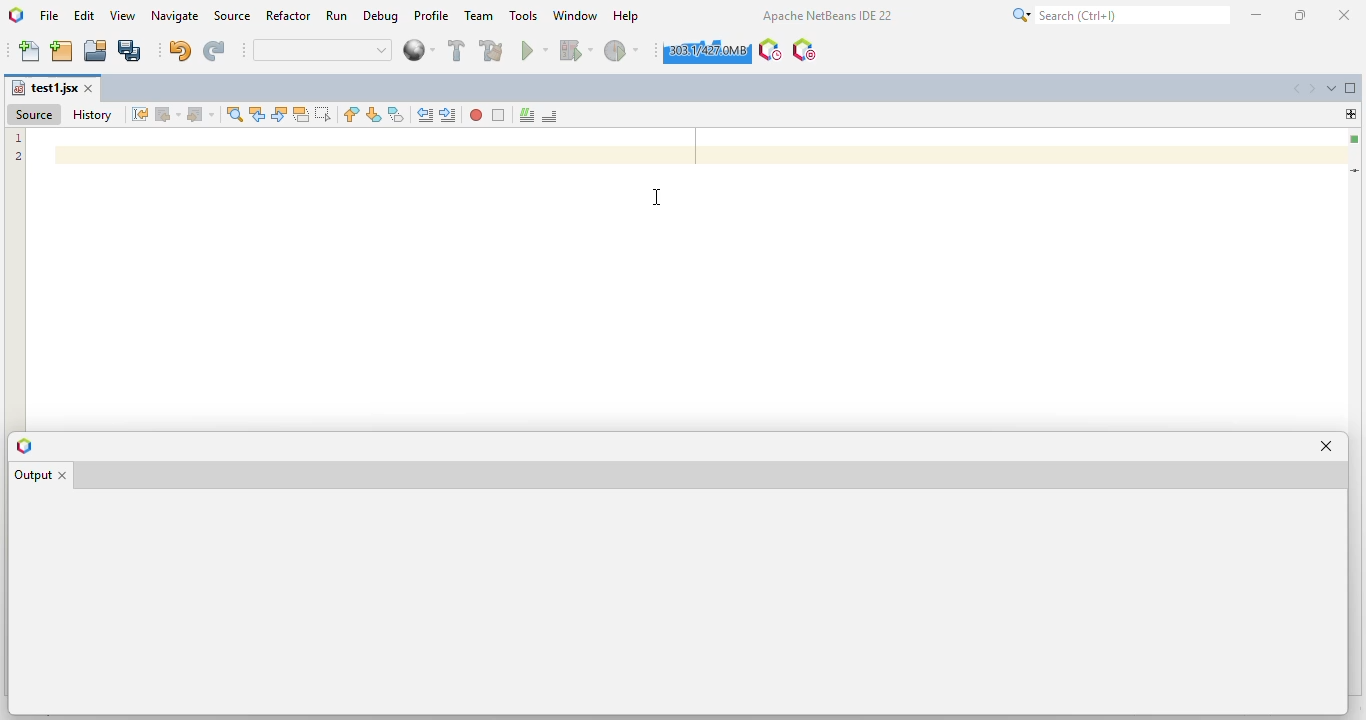  I want to click on source, so click(234, 15).